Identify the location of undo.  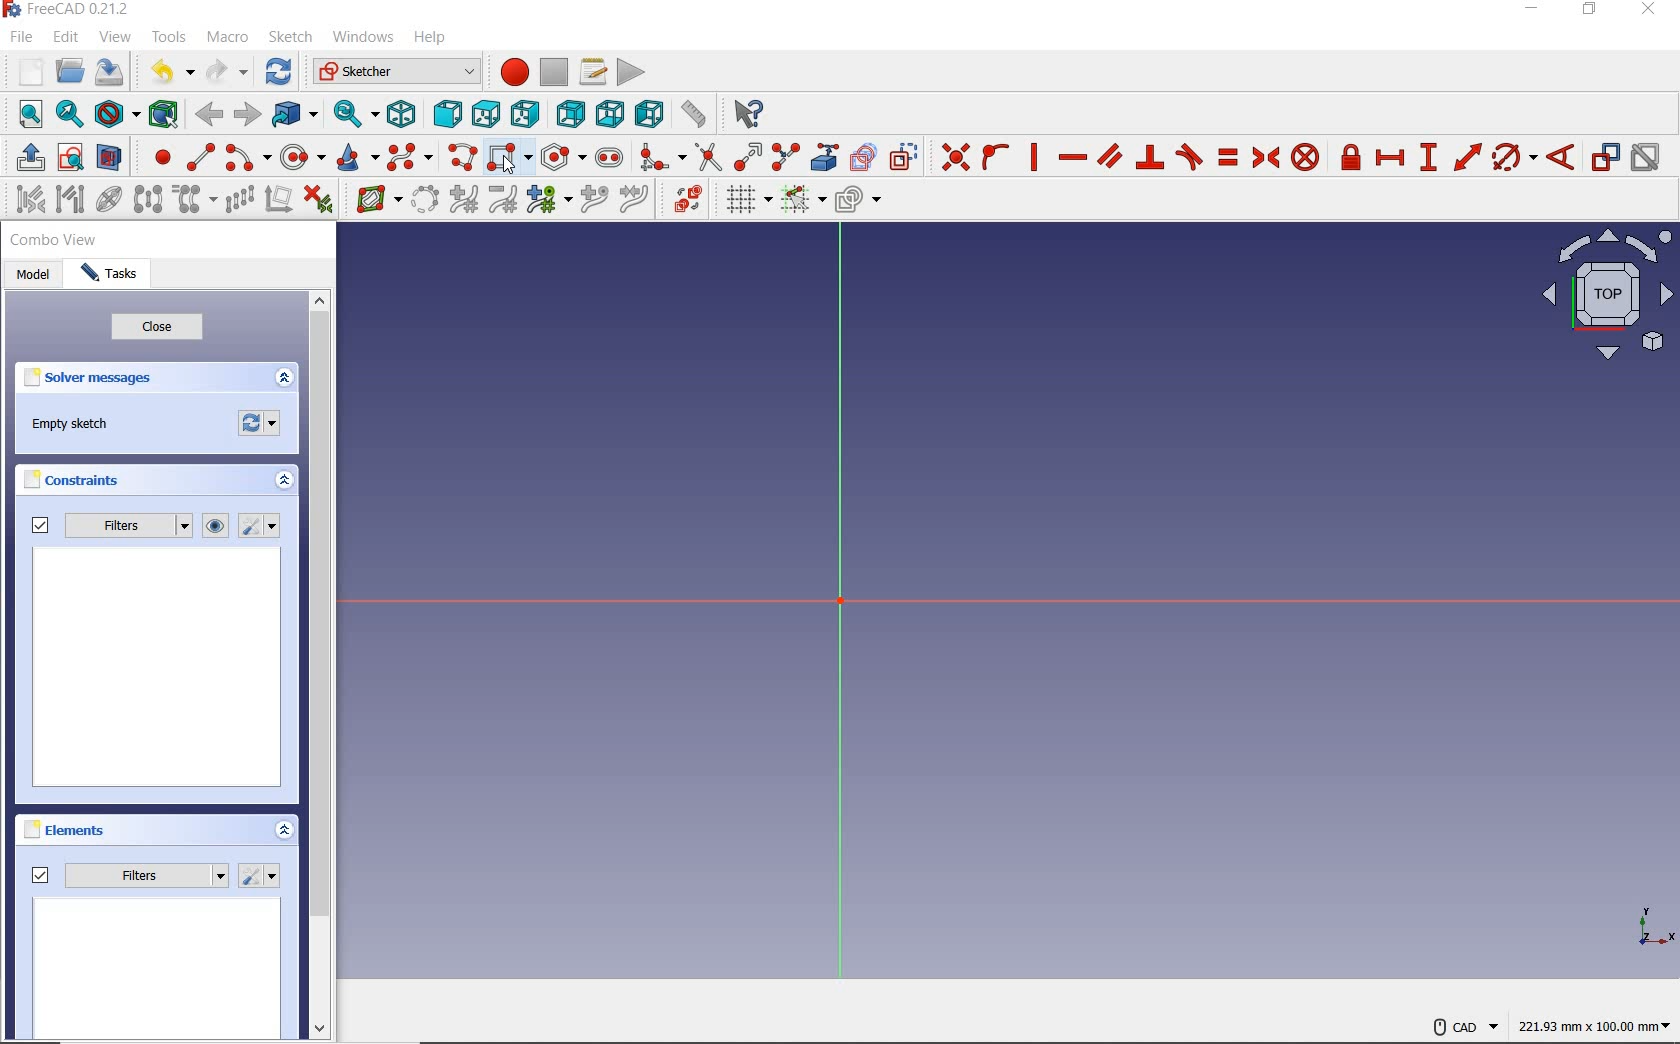
(173, 74).